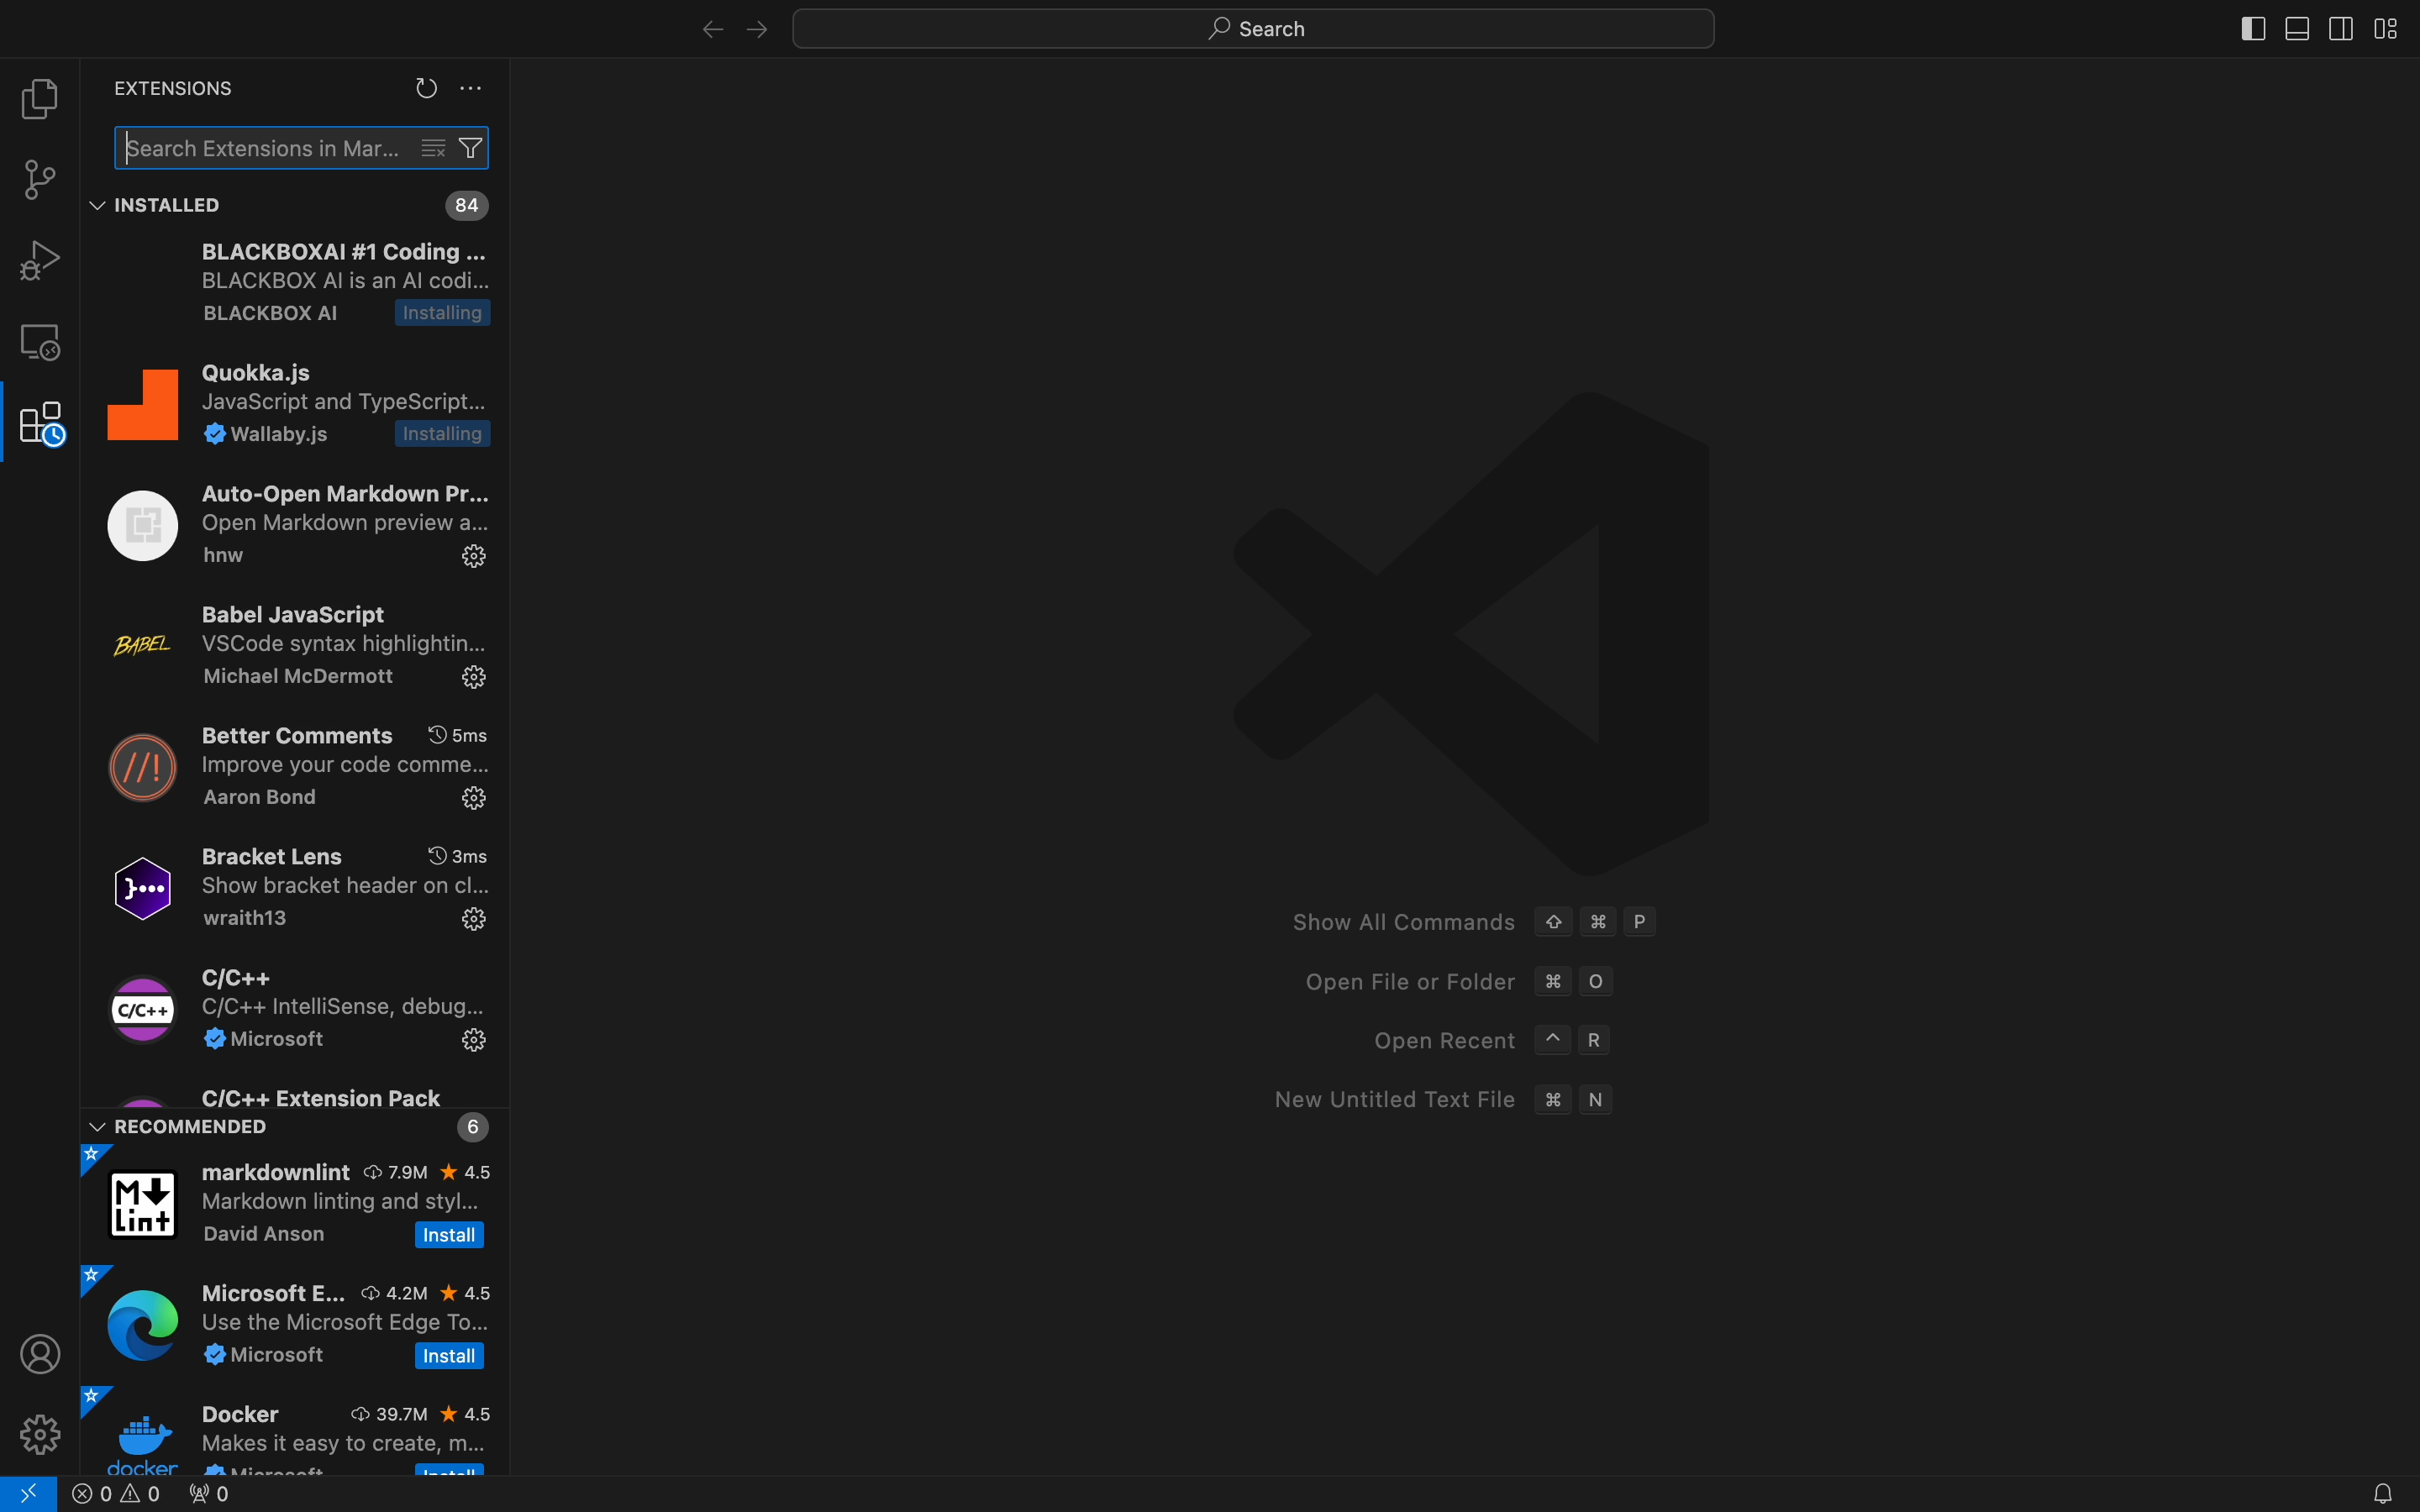 The height and width of the screenshot is (1512, 2420). Describe the element at coordinates (728, 29) in the screenshot. I see `arrows` at that location.